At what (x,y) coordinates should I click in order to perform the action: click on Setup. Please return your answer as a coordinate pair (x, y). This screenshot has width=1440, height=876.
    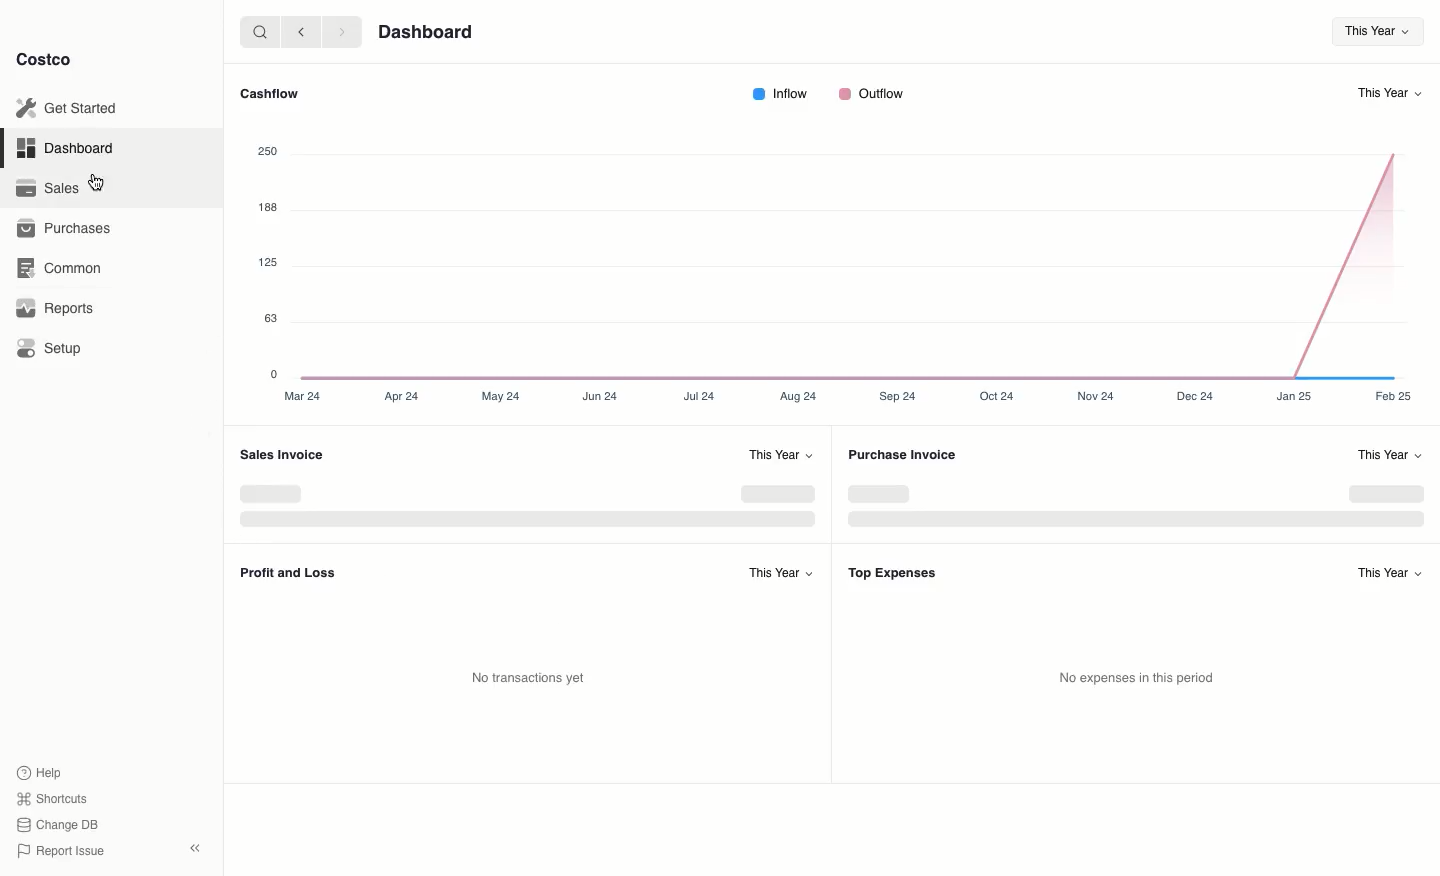
    Looking at the image, I should click on (51, 349).